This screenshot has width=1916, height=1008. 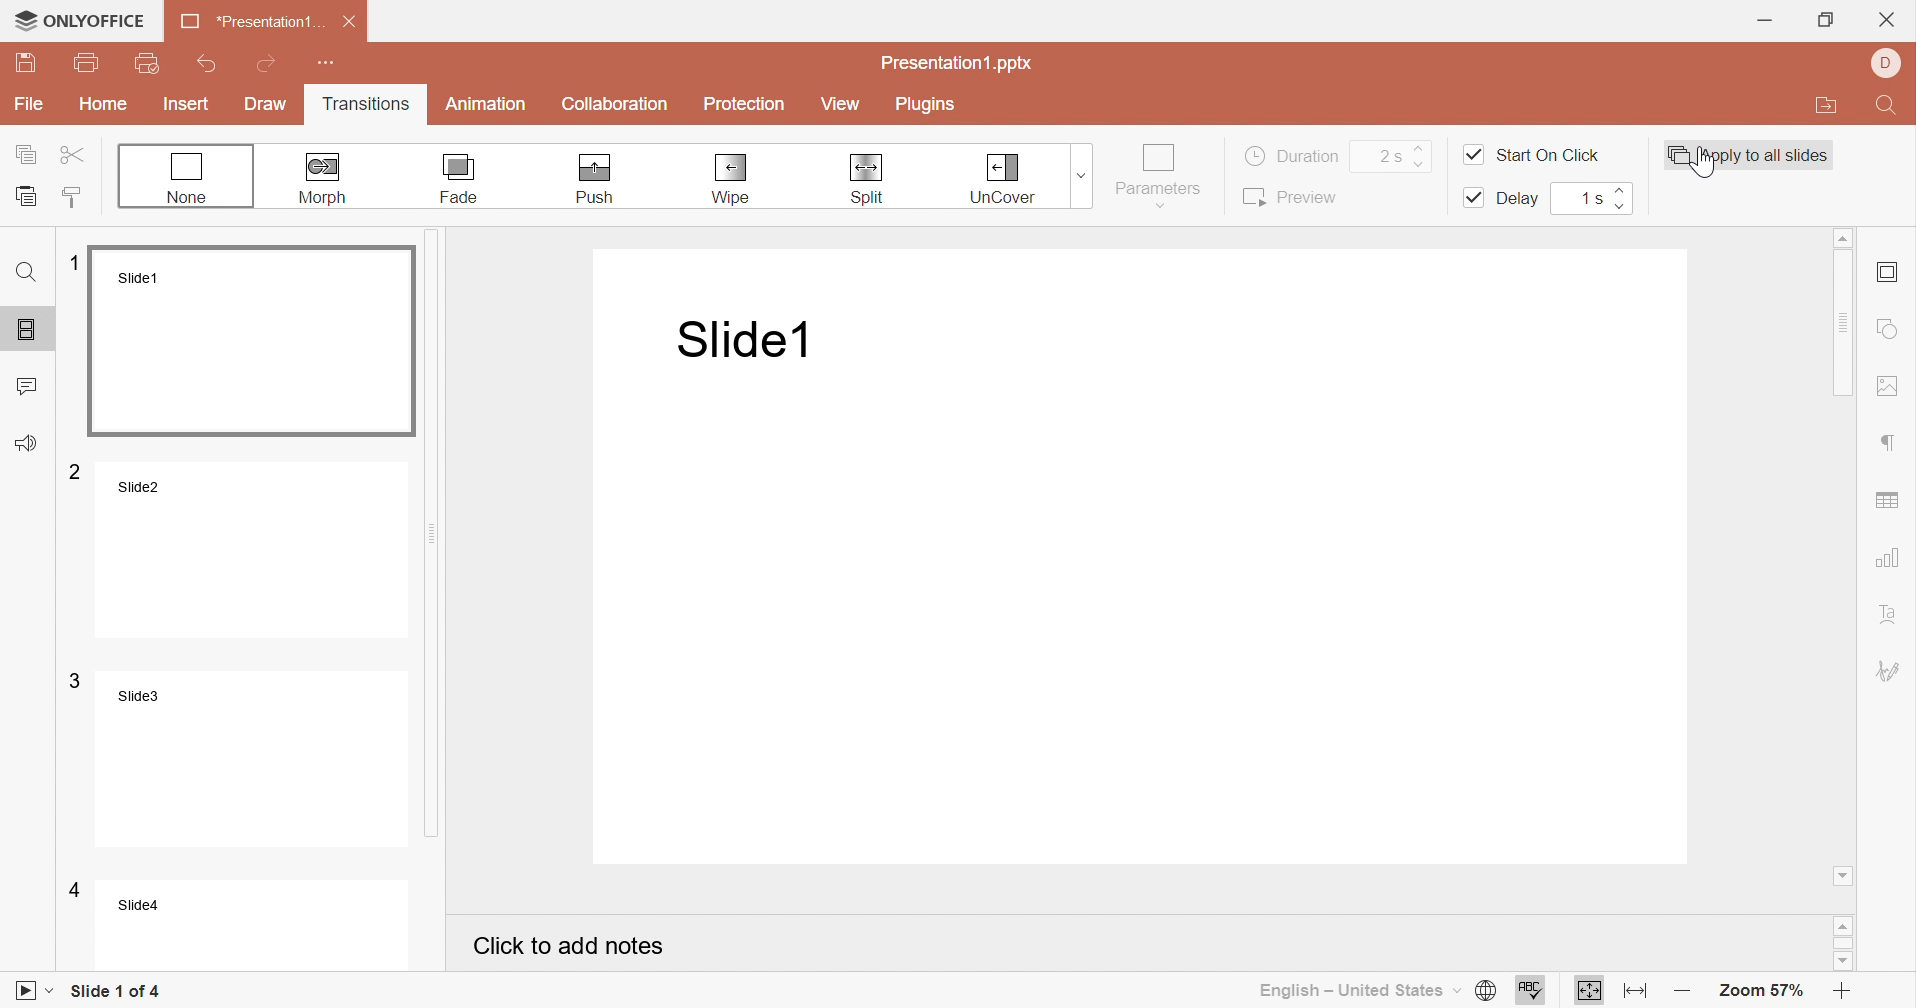 What do you see at coordinates (1764, 19) in the screenshot?
I see `Minimize` at bounding box center [1764, 19].